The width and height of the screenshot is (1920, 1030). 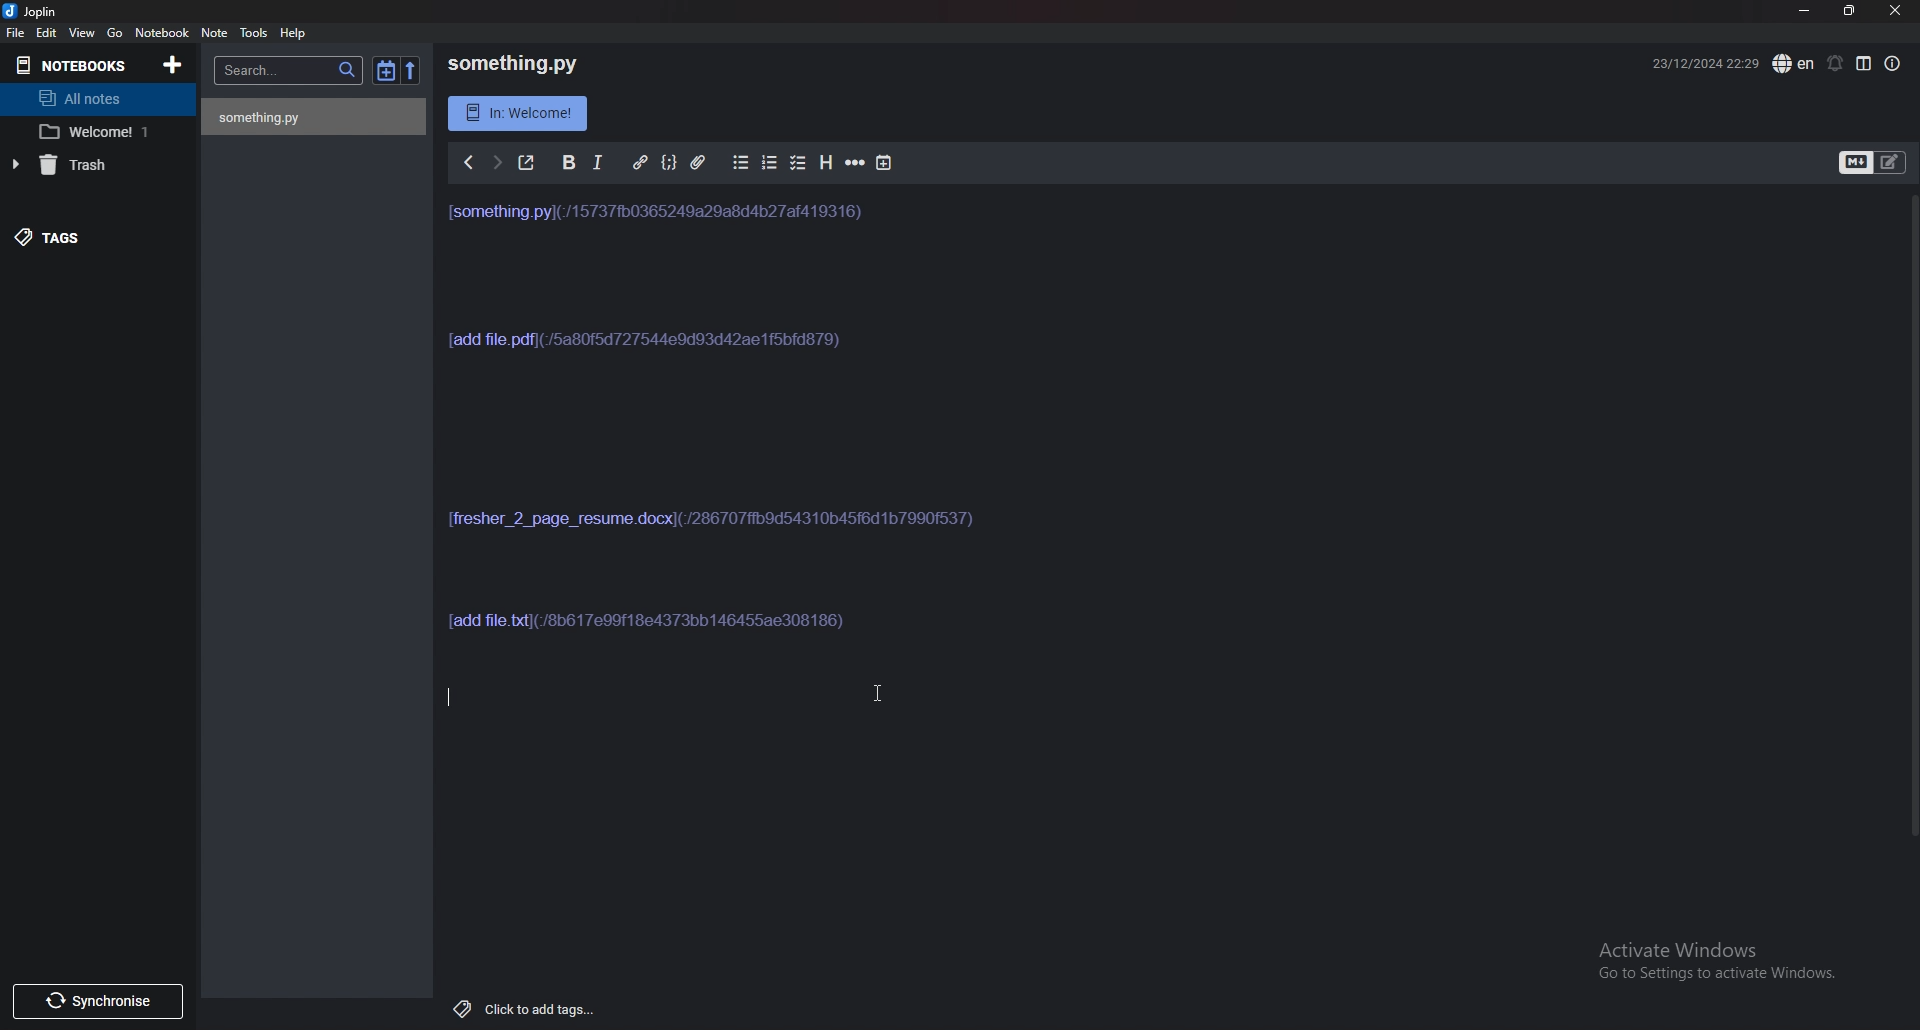 I want to click on reverse sort order, so click(x=410, y=71).